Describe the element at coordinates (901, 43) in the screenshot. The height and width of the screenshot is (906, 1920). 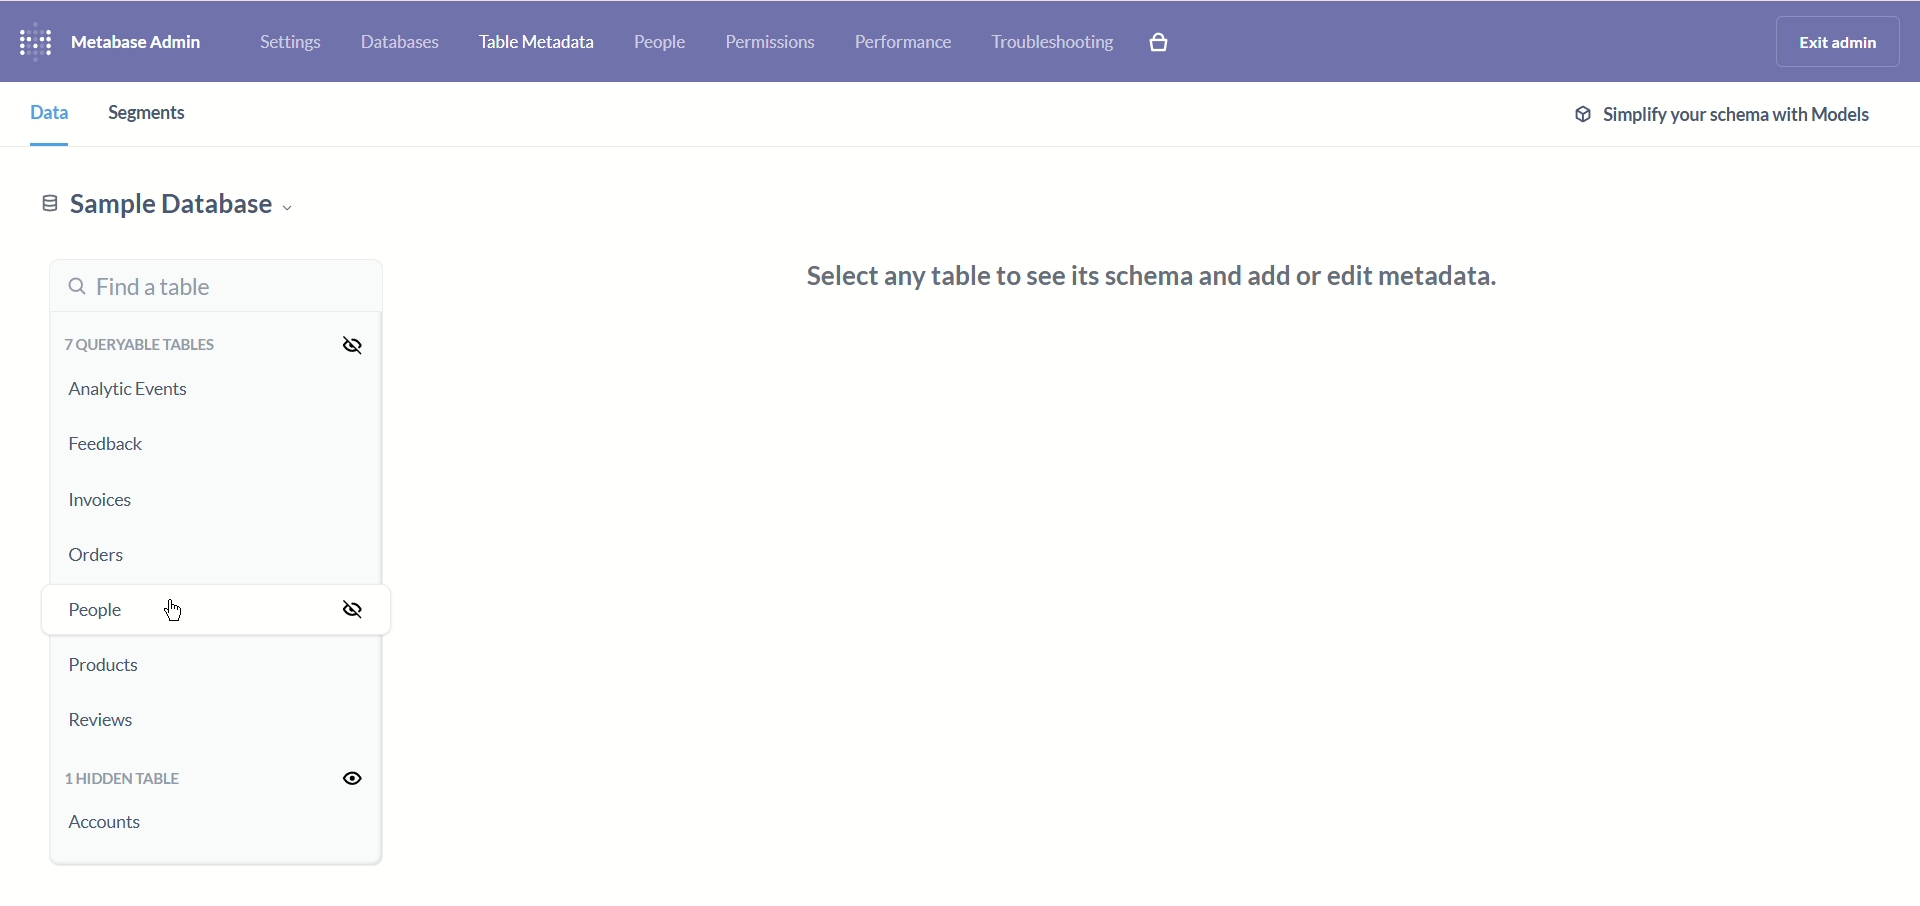
I see `Performance` at that location.